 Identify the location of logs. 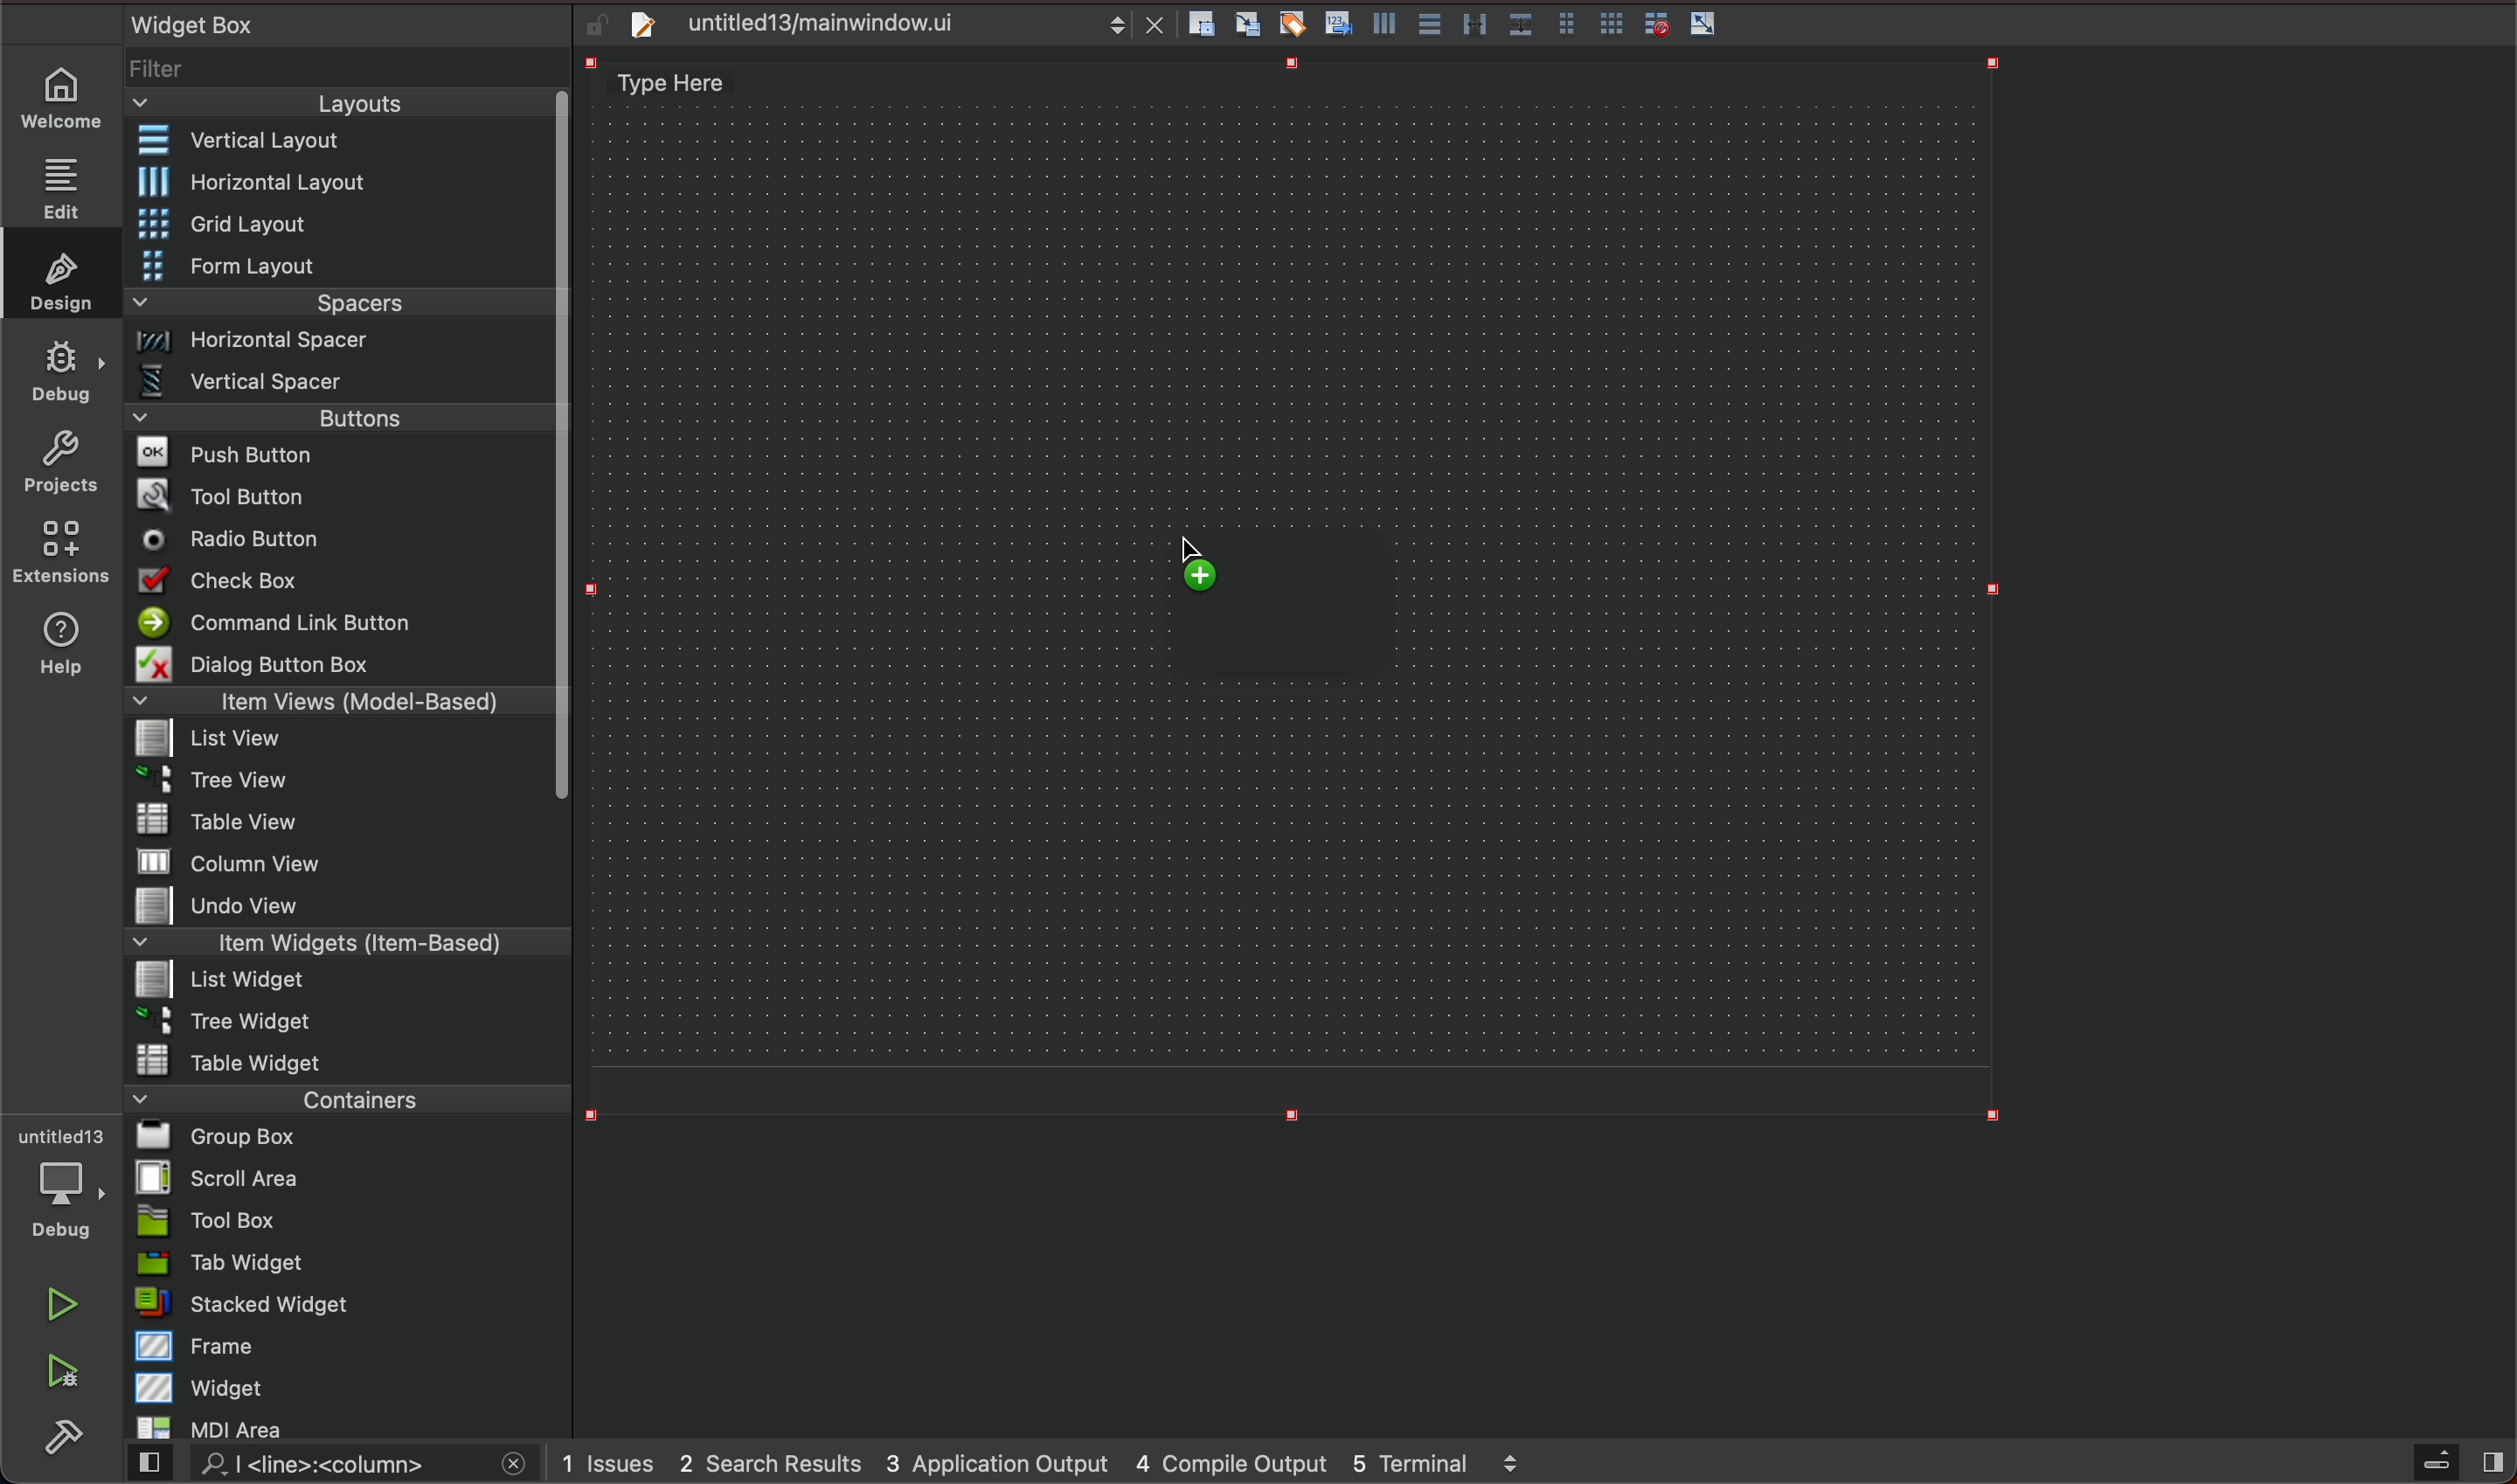
(1058, 1460).